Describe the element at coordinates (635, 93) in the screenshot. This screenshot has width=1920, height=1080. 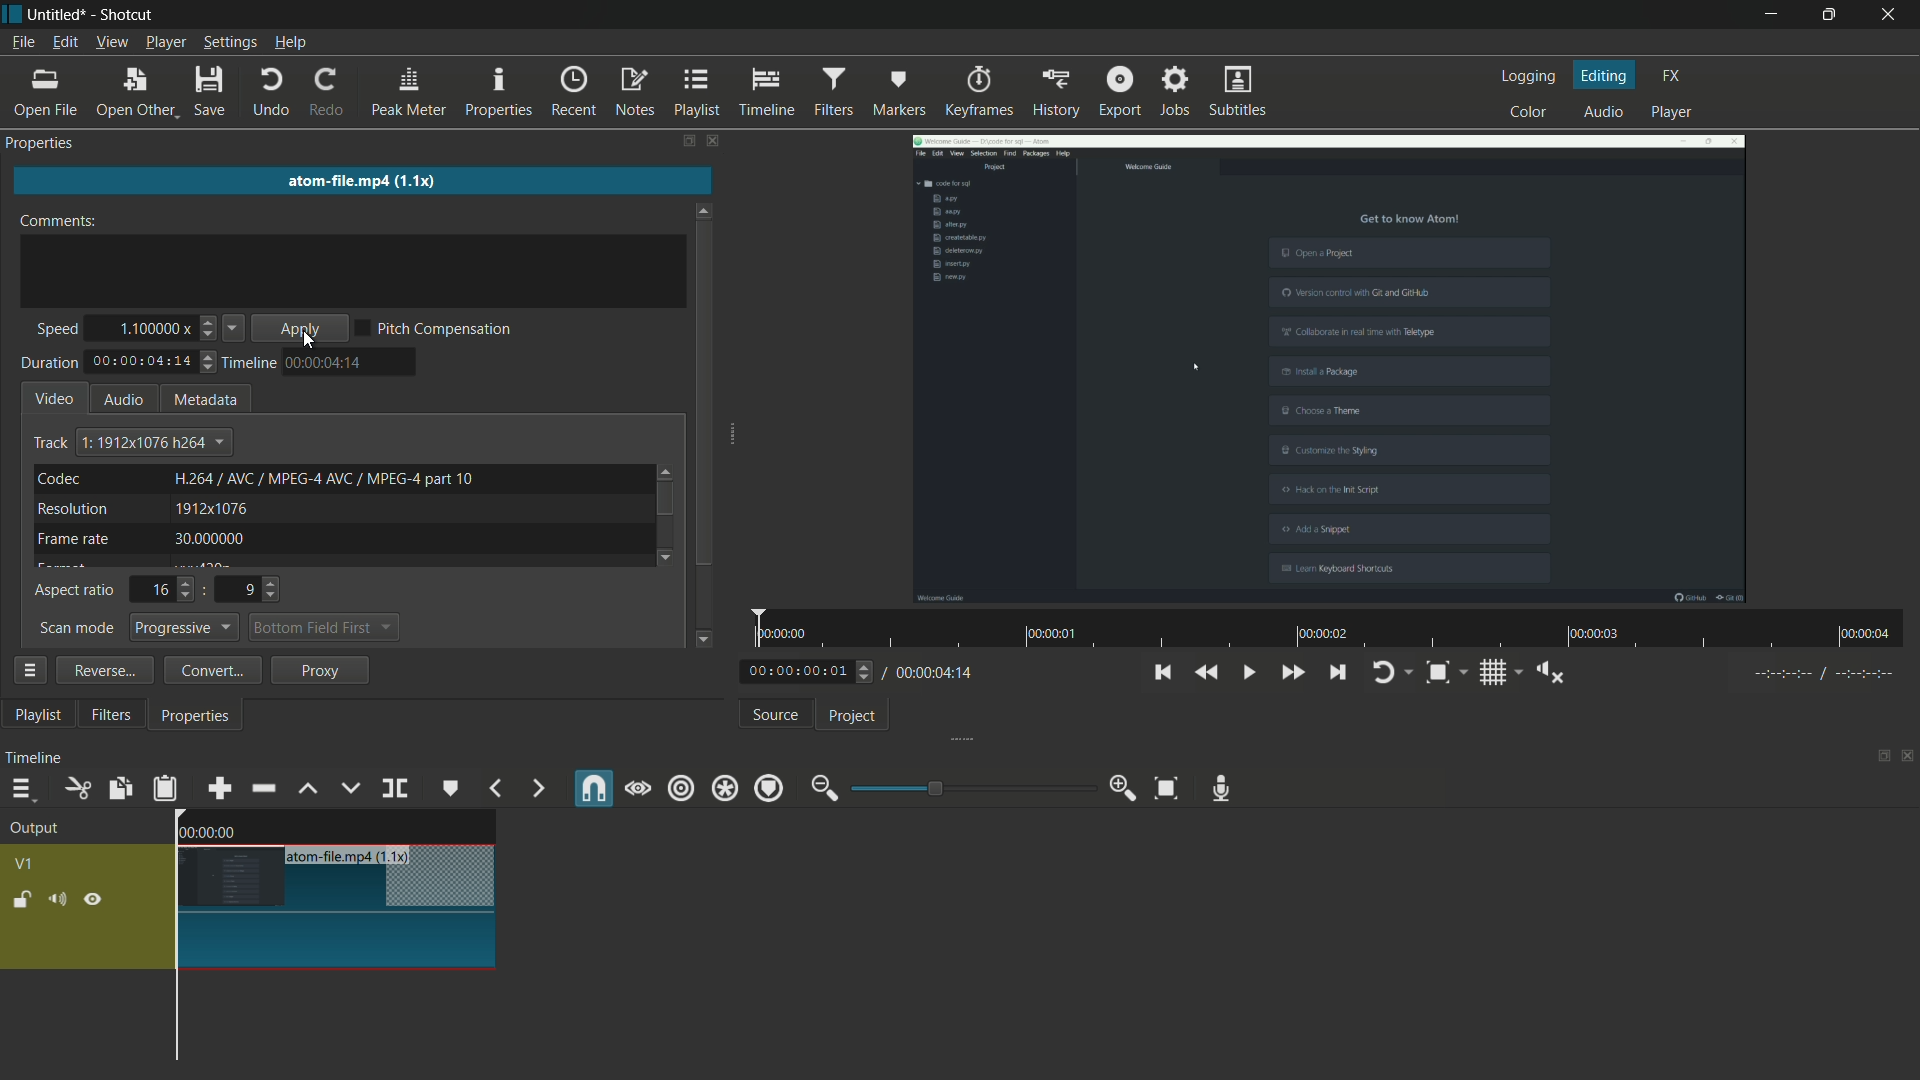
I see `notes` at that location.